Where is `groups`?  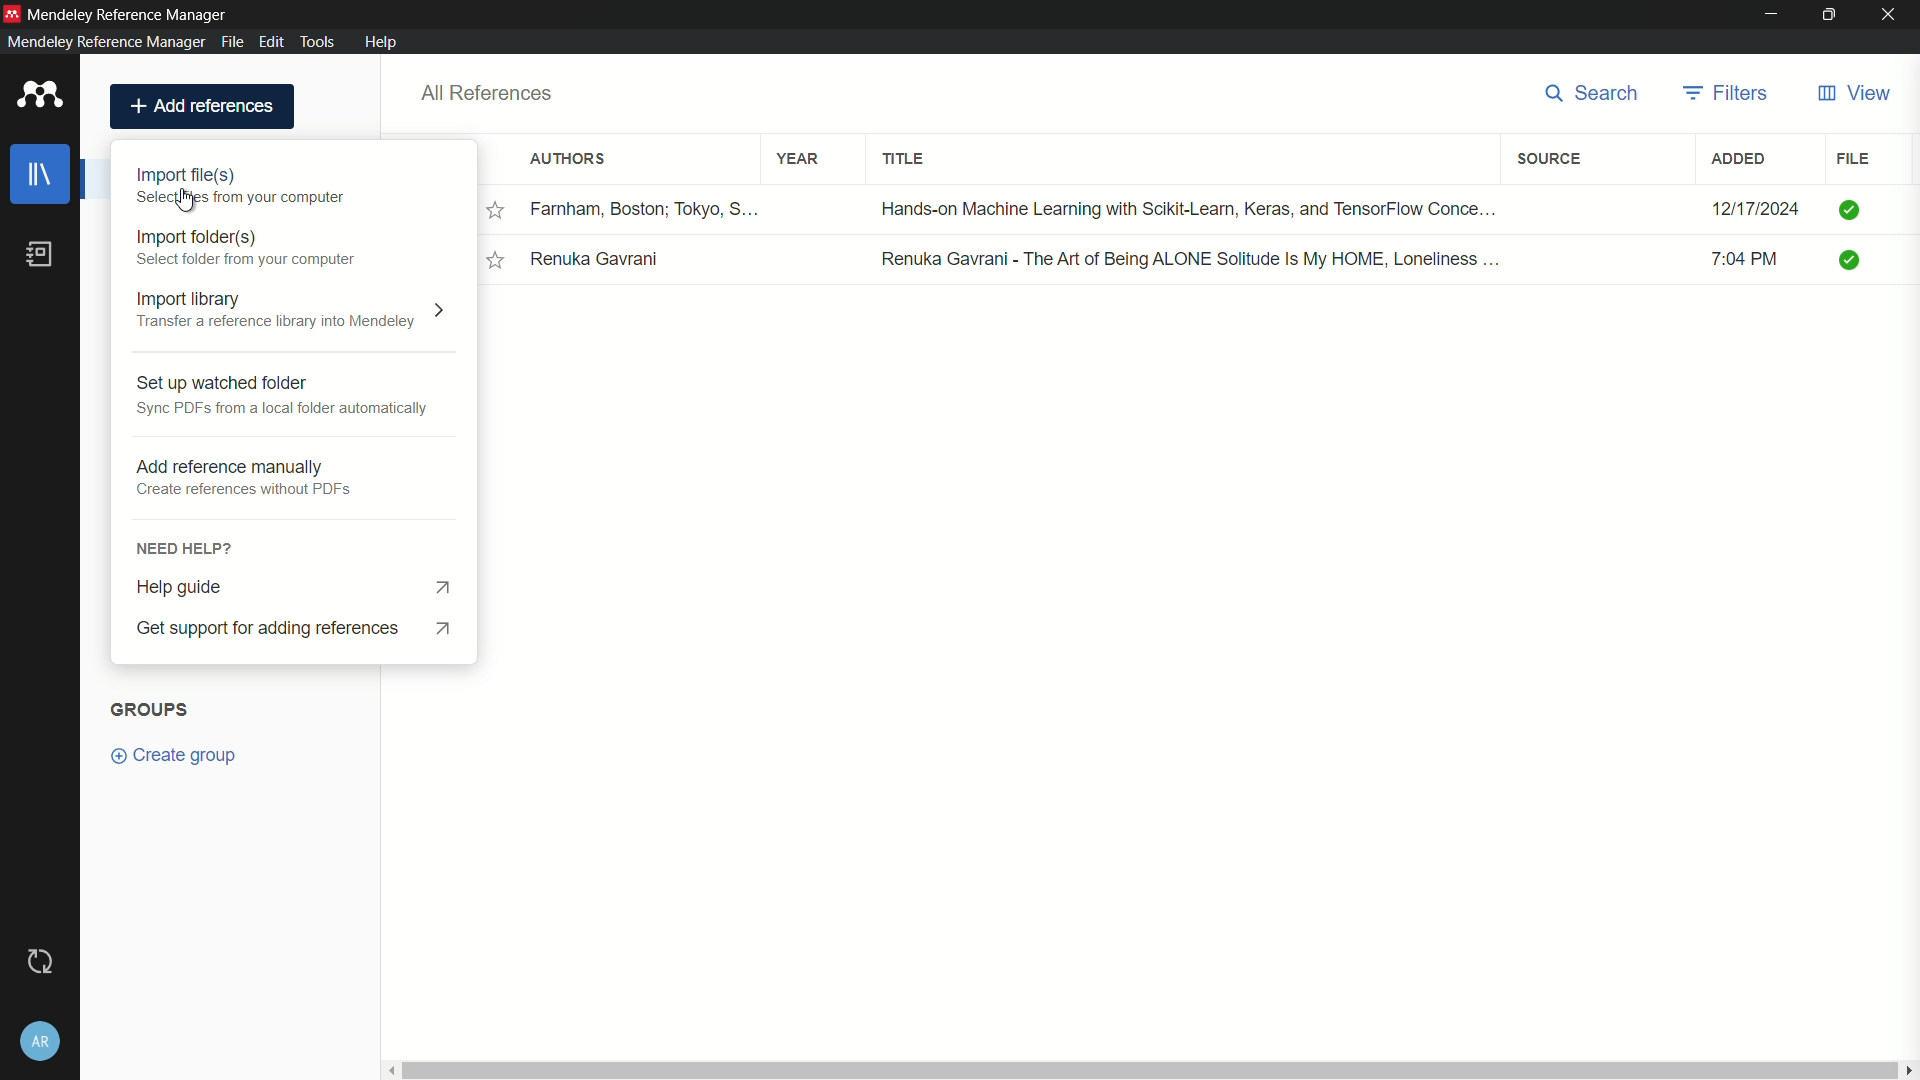 groups is located at coordinates (149, 709).